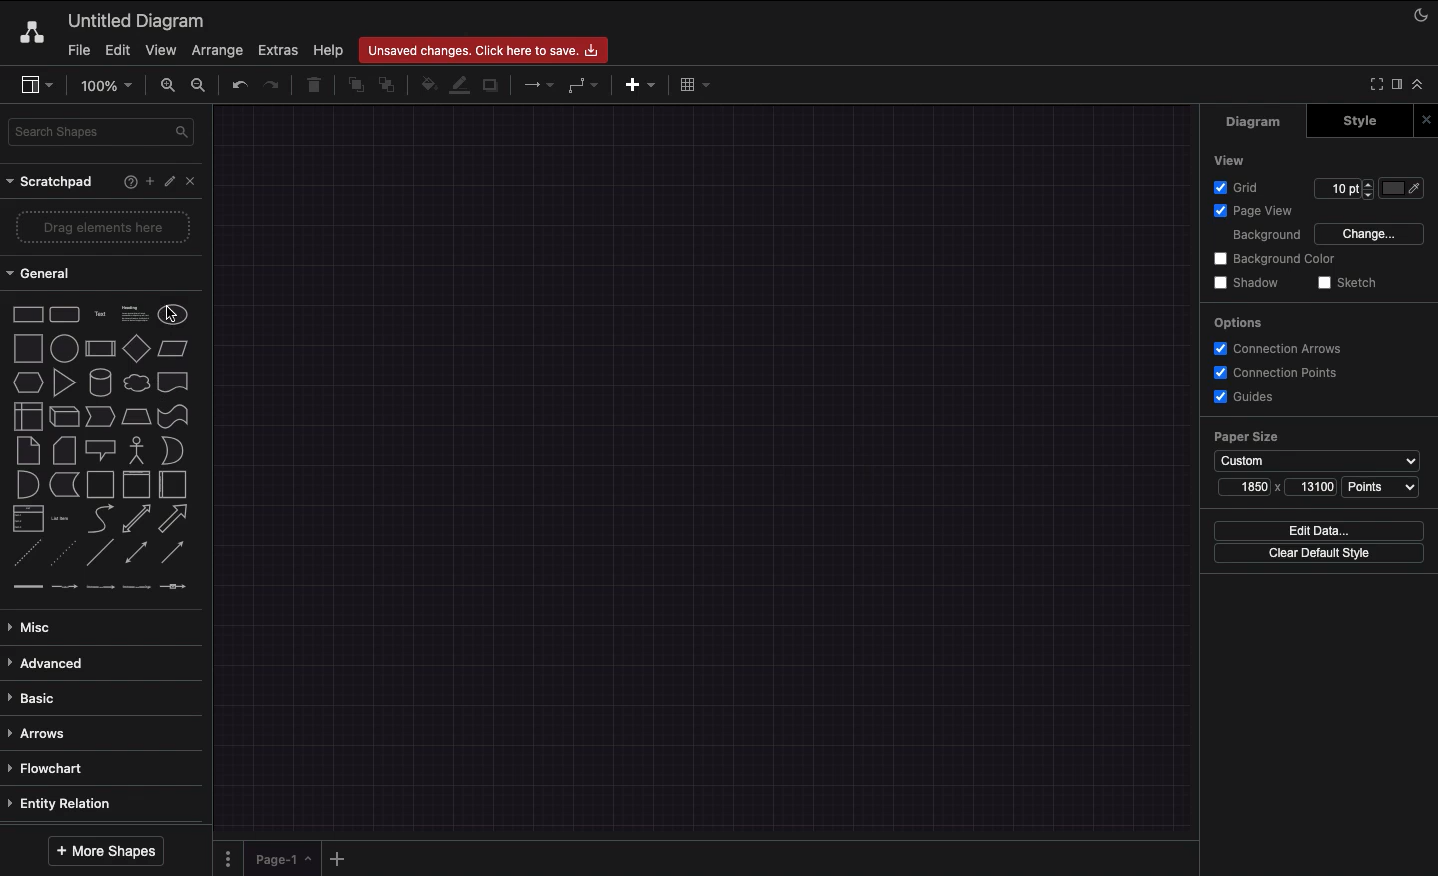 Image resolution: width=1438 pixels, height=876 pixels. What do you see at coordinates (172, 182) in the screenshot?
I see `Edit` at bounding box center [172, 182].